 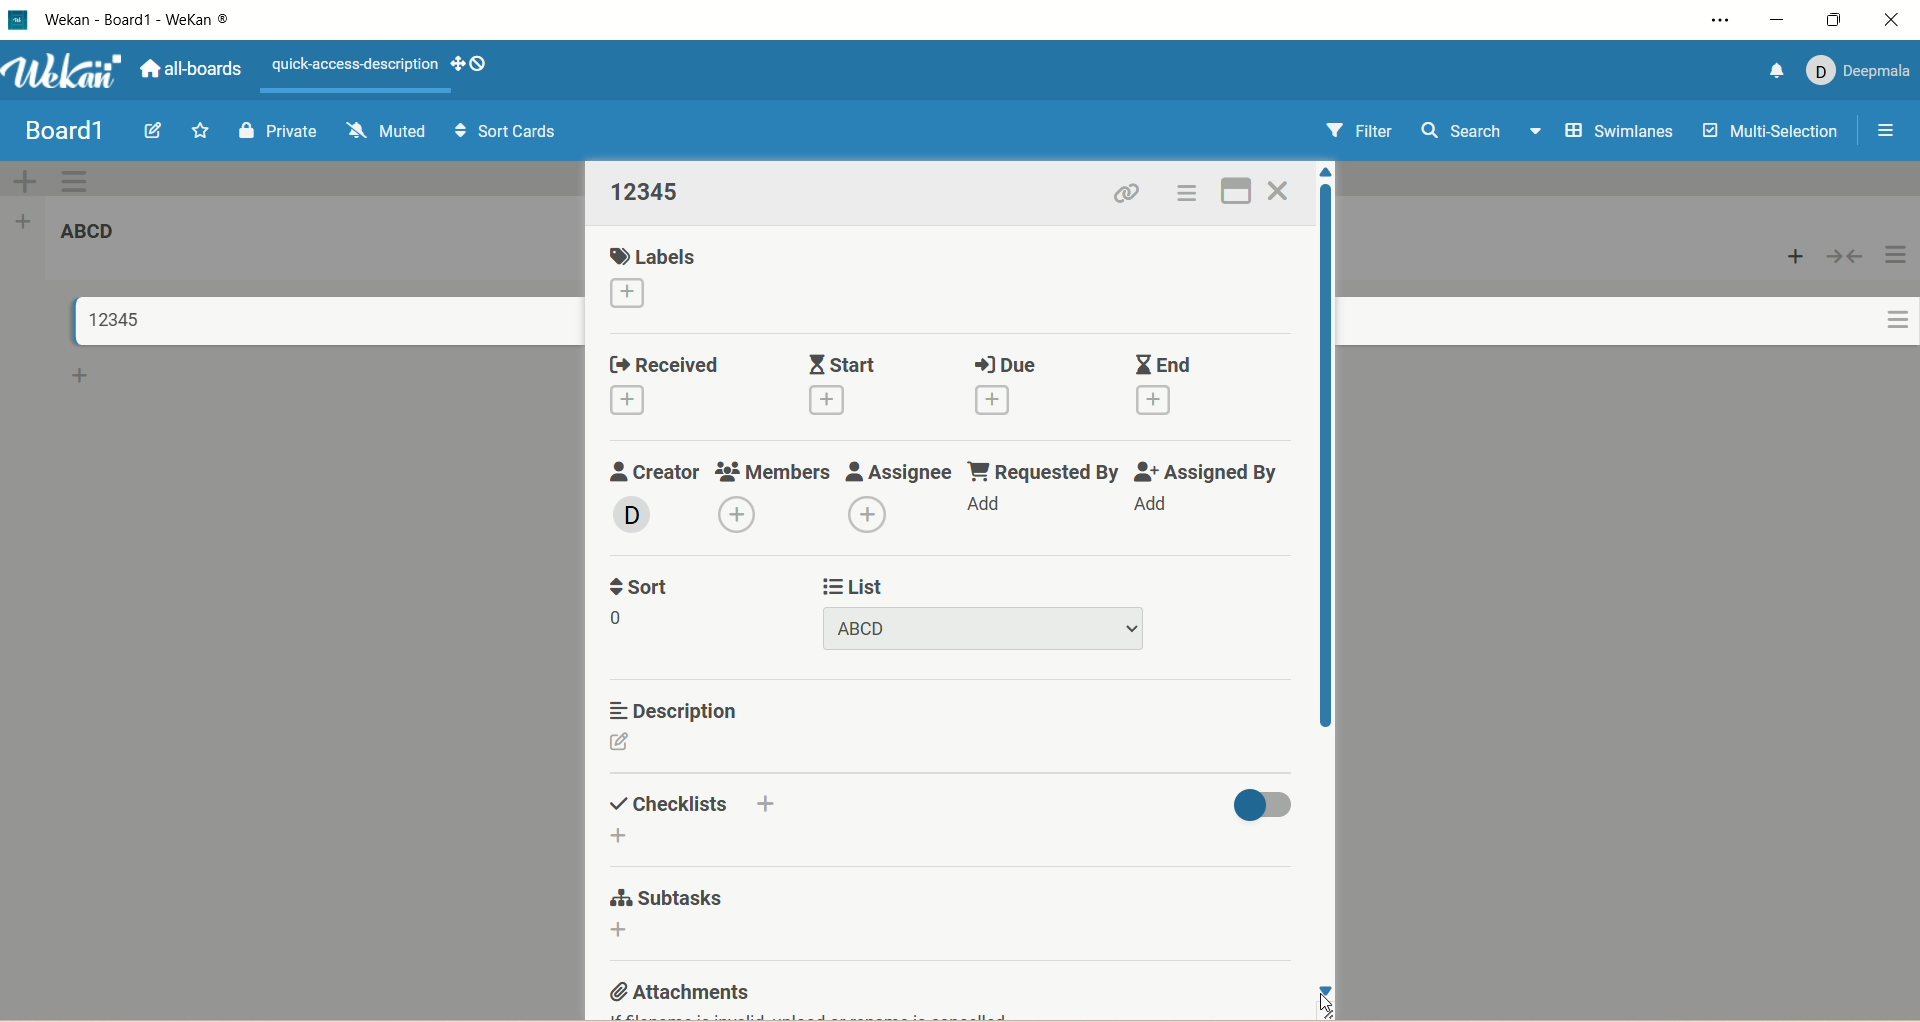 I want to click on sort, so click(x=643, y=588).